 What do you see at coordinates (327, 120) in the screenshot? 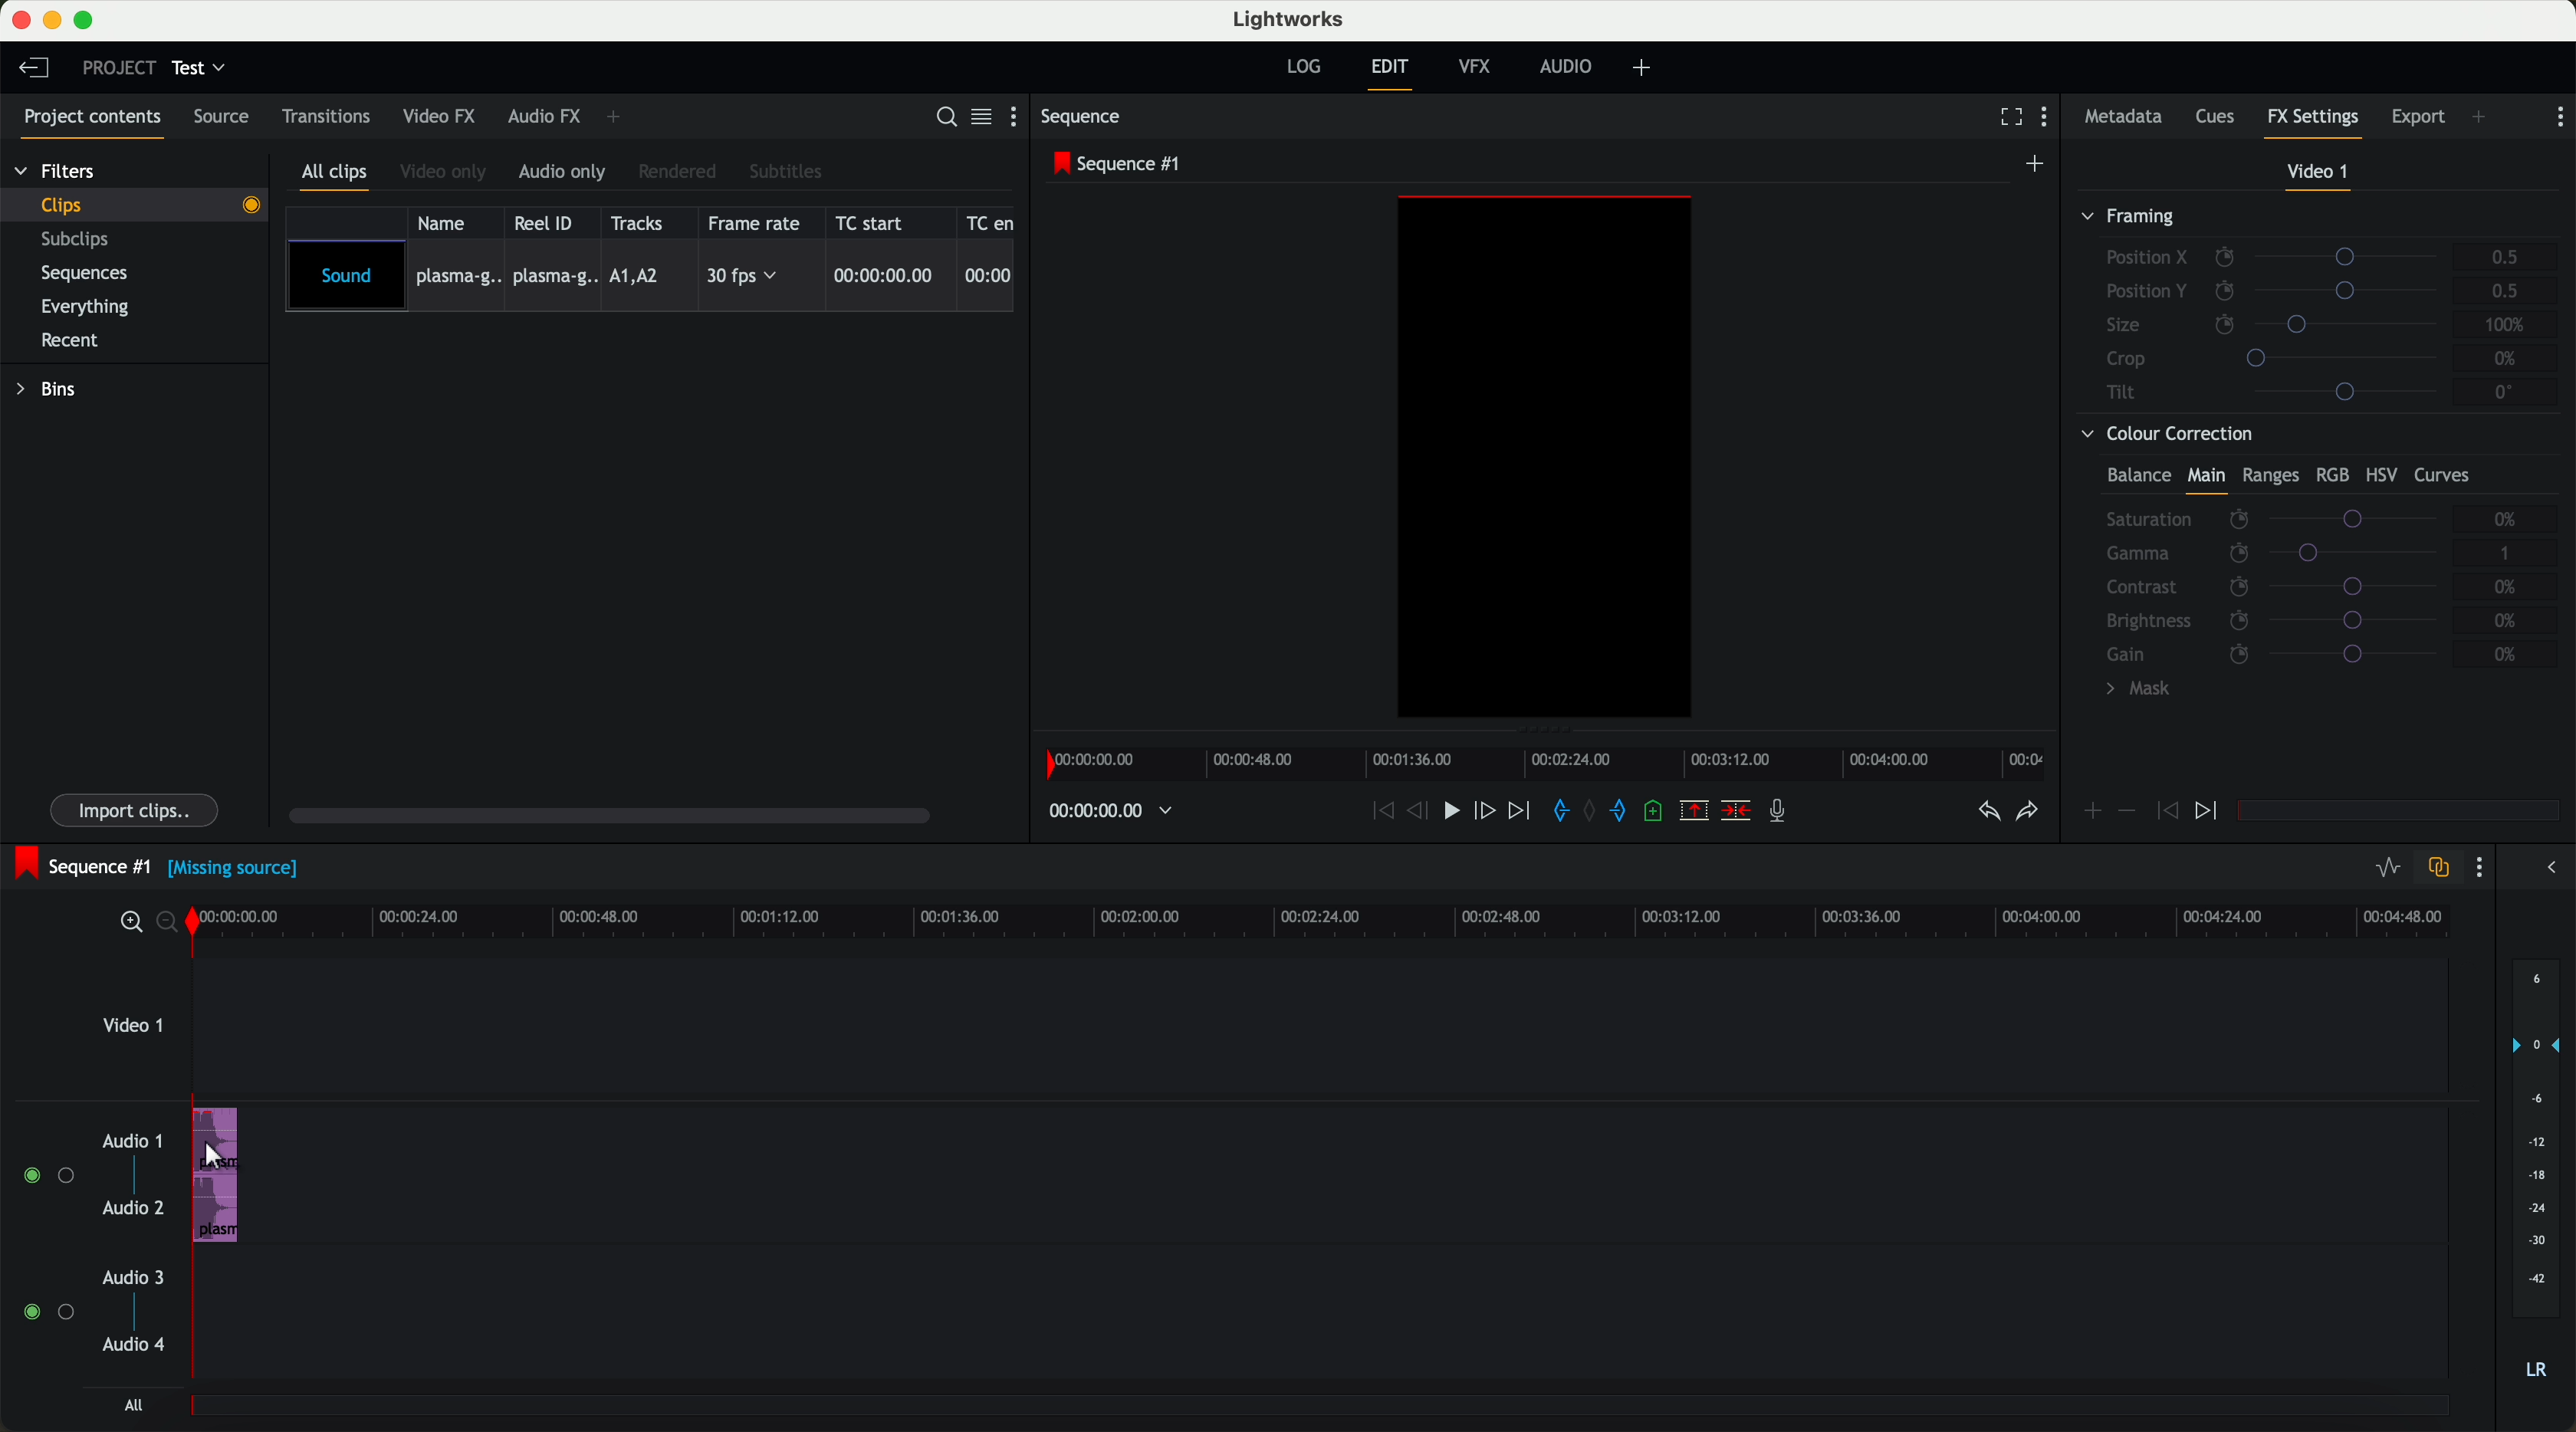
I see `transitions` at bounding box center [327, 120].